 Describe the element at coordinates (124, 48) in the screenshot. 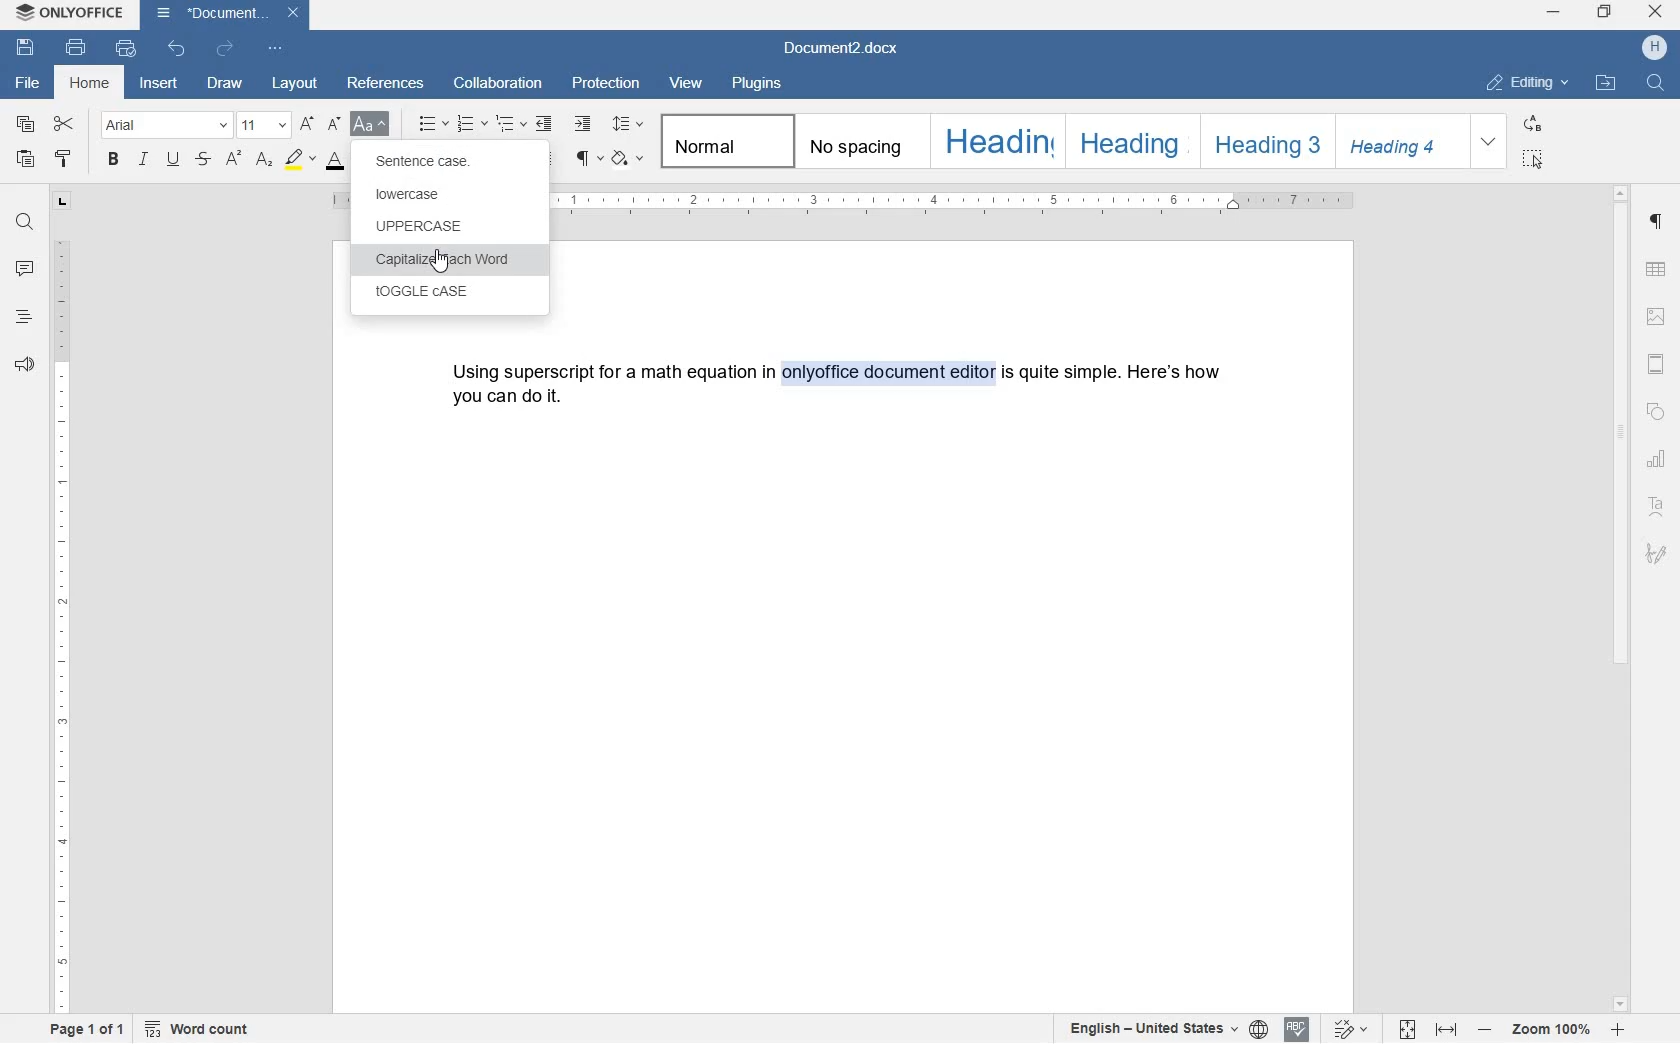

I see `quick print` at that location.